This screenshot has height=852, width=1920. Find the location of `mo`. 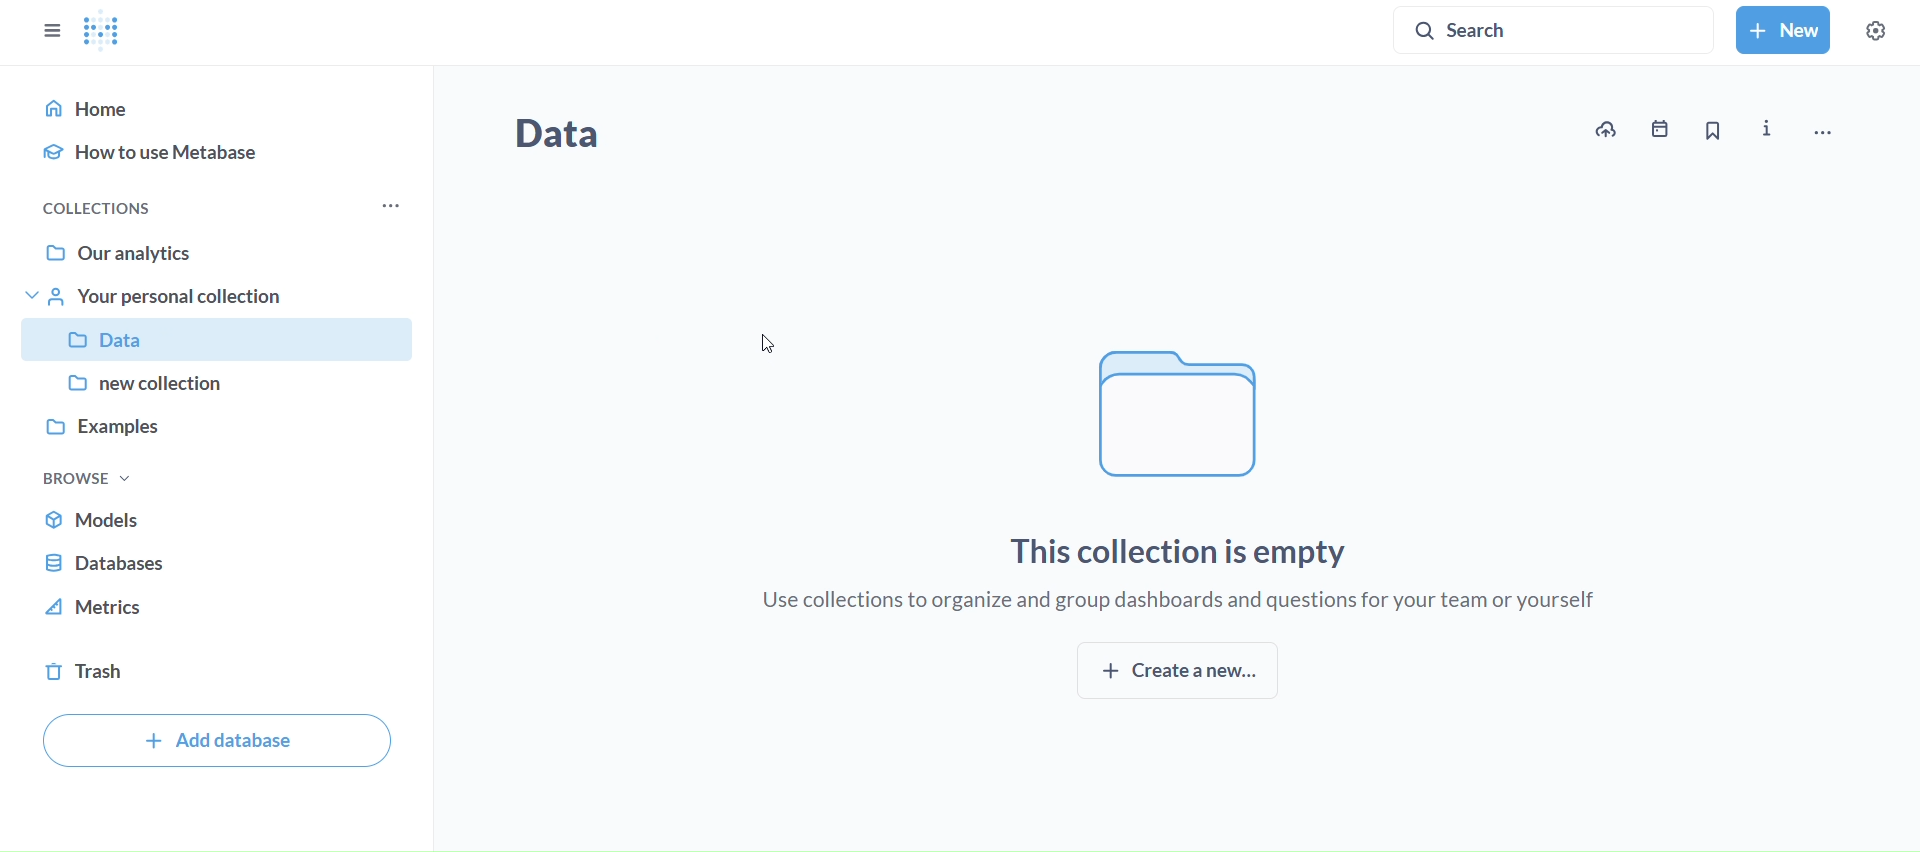

mo is located at coordinates (388, 206).